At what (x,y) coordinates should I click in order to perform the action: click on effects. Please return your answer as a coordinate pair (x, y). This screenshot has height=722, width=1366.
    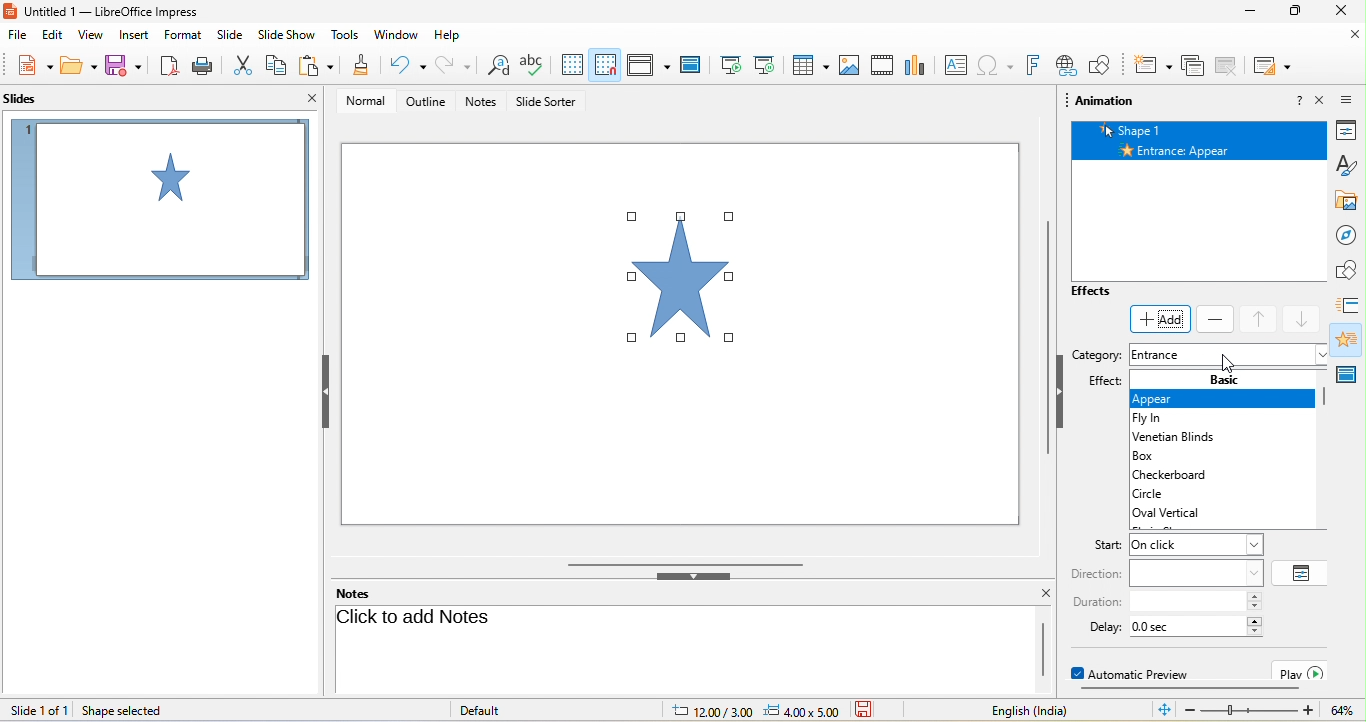
    Looking at the image, I should click on (1109, 293).